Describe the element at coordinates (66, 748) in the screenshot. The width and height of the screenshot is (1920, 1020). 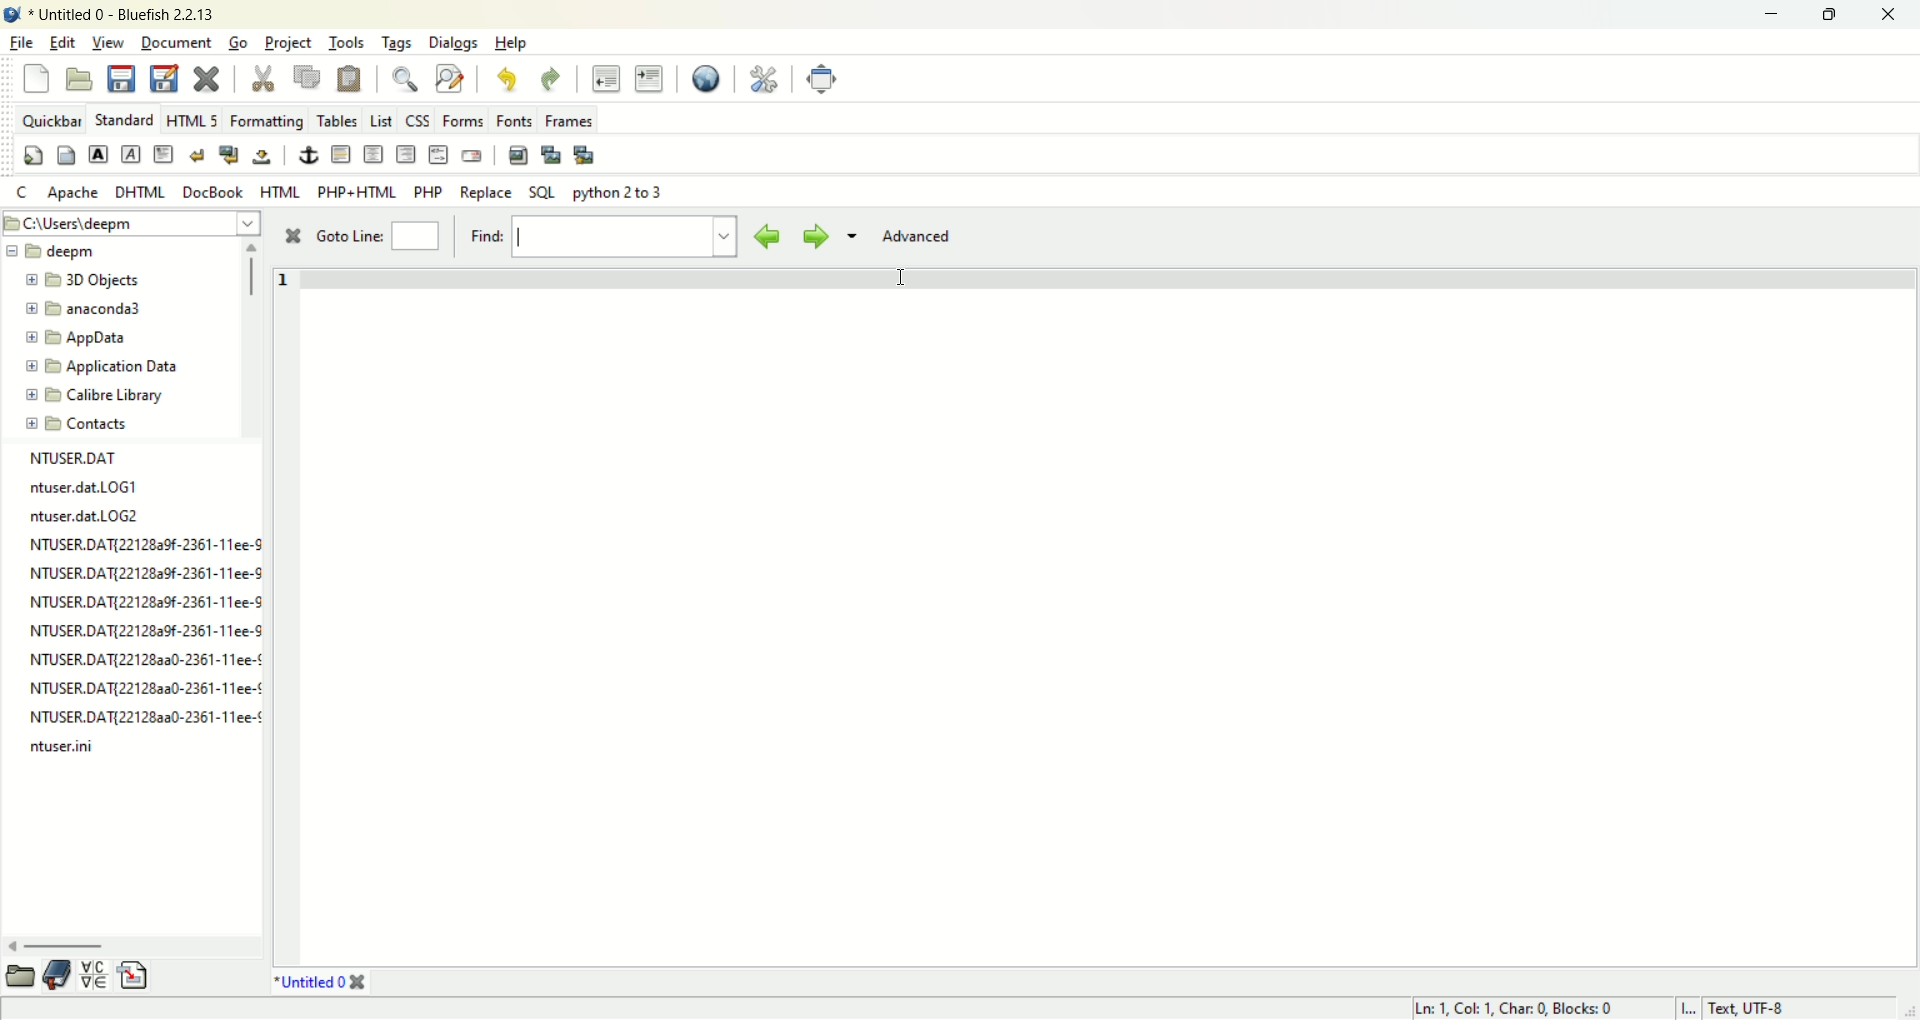
I see `ntuser.ini` at that location.